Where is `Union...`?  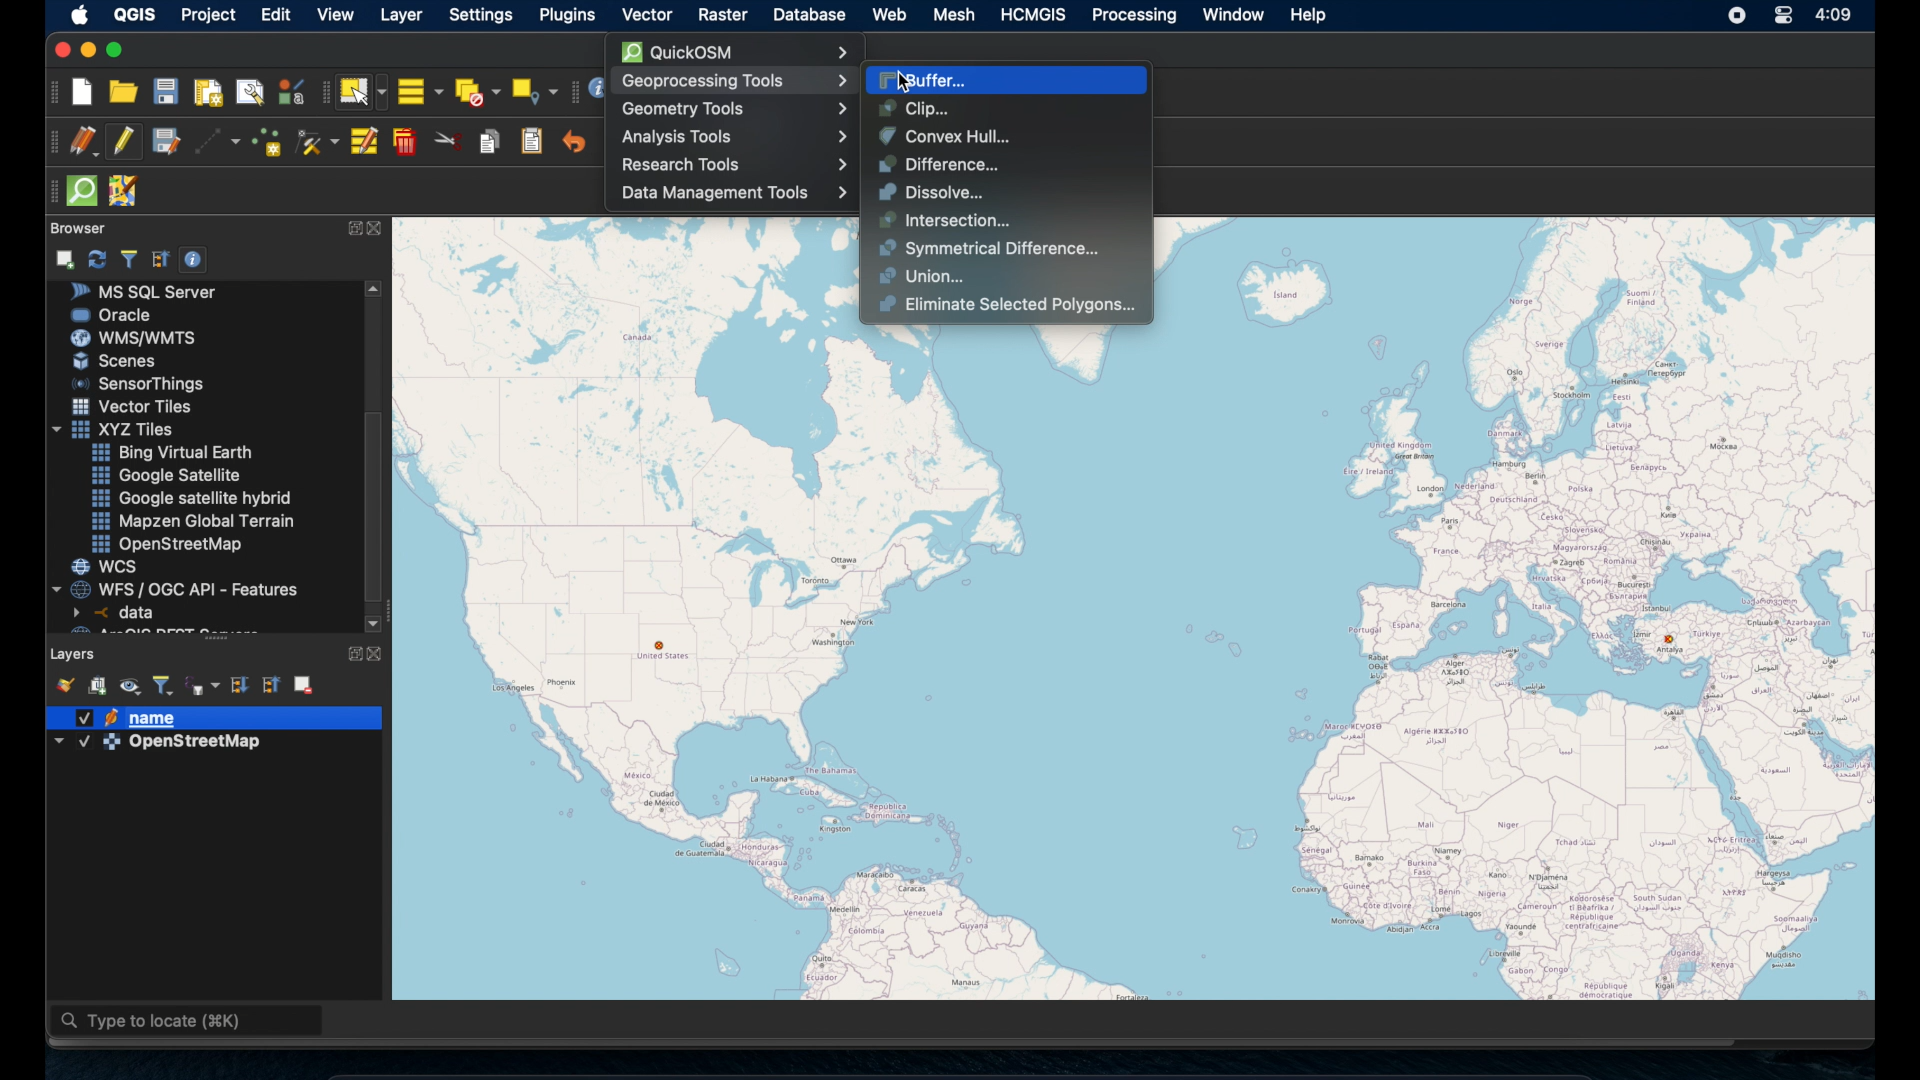 Union... is located at coordinates (922, 276).